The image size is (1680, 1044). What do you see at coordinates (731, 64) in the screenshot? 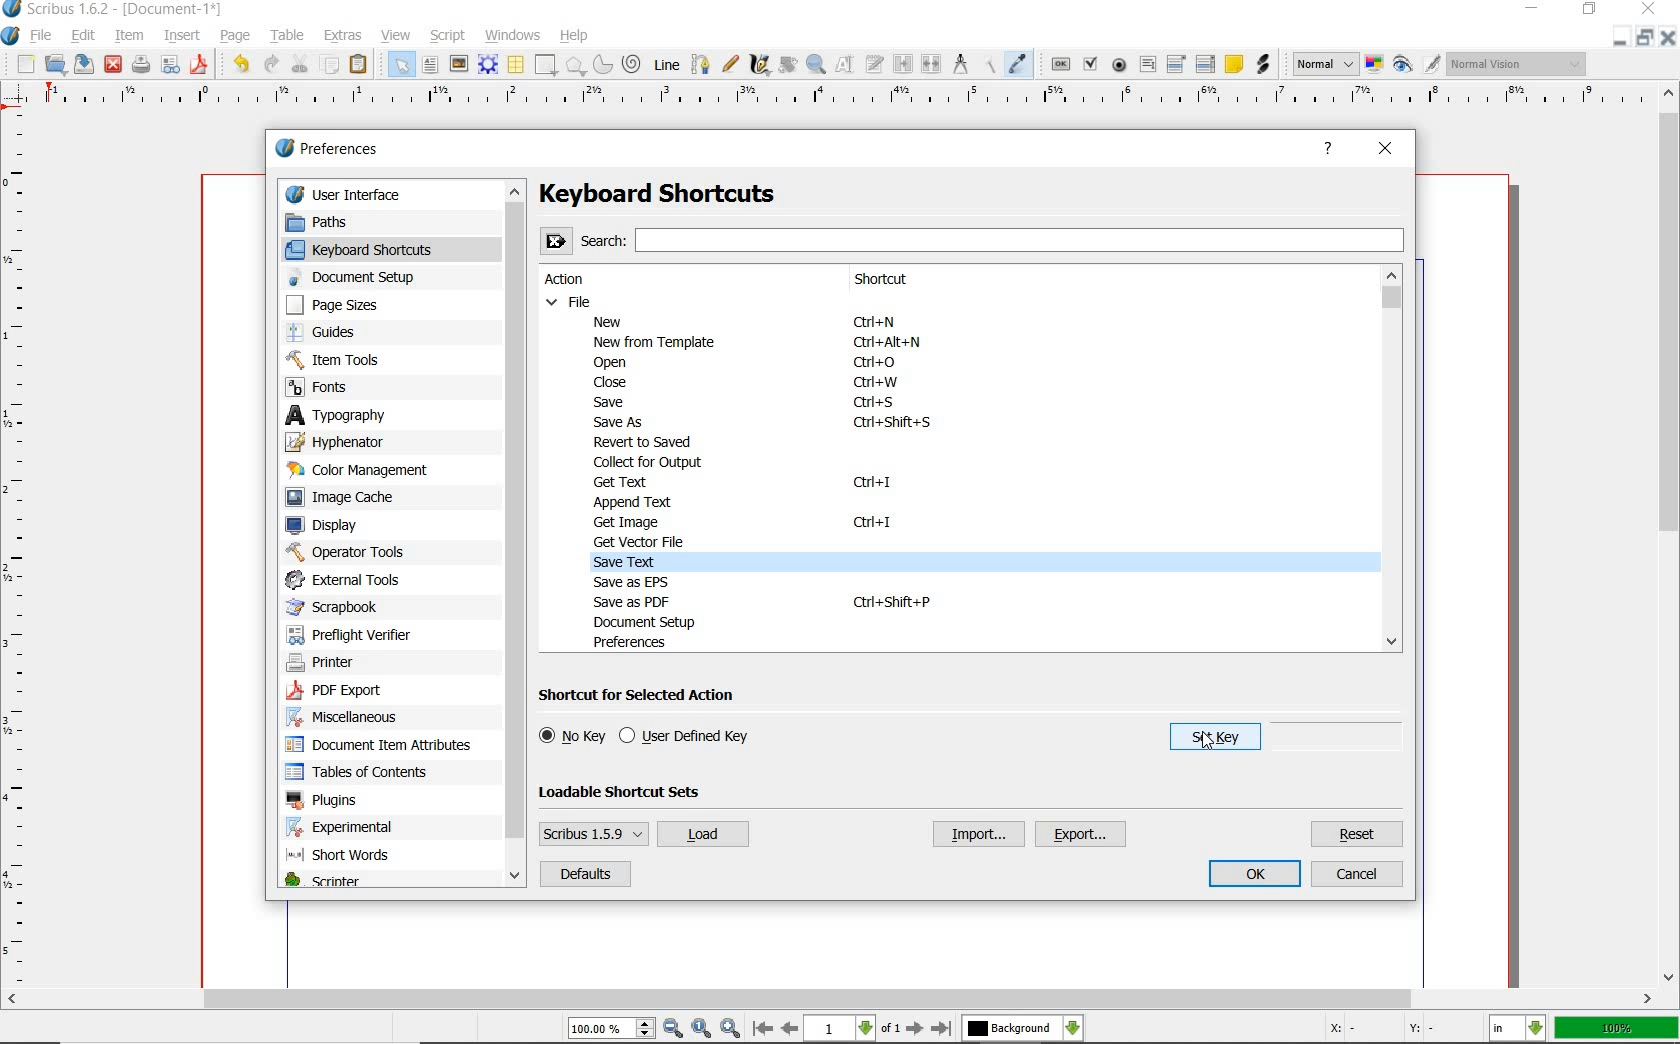
I see `freehand line` at bounding box center [731, 64].